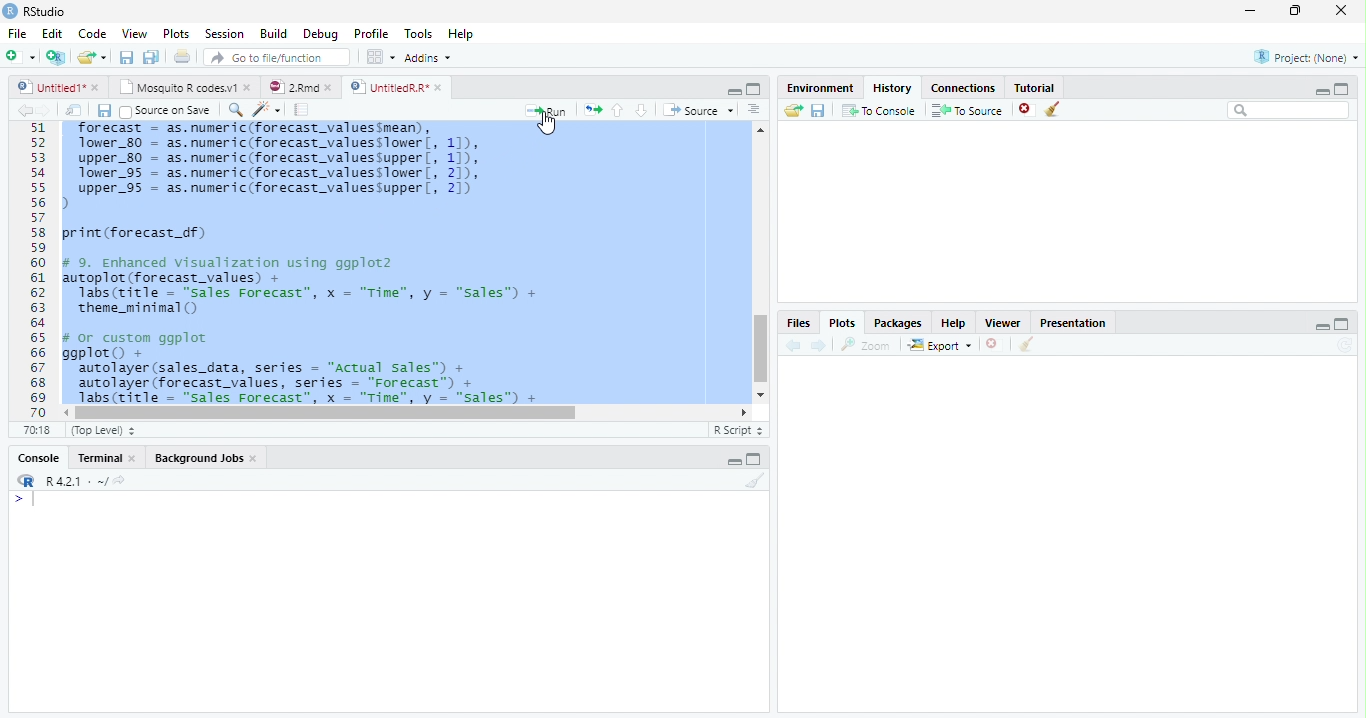  I want to click on Search, so click(1289, 111).